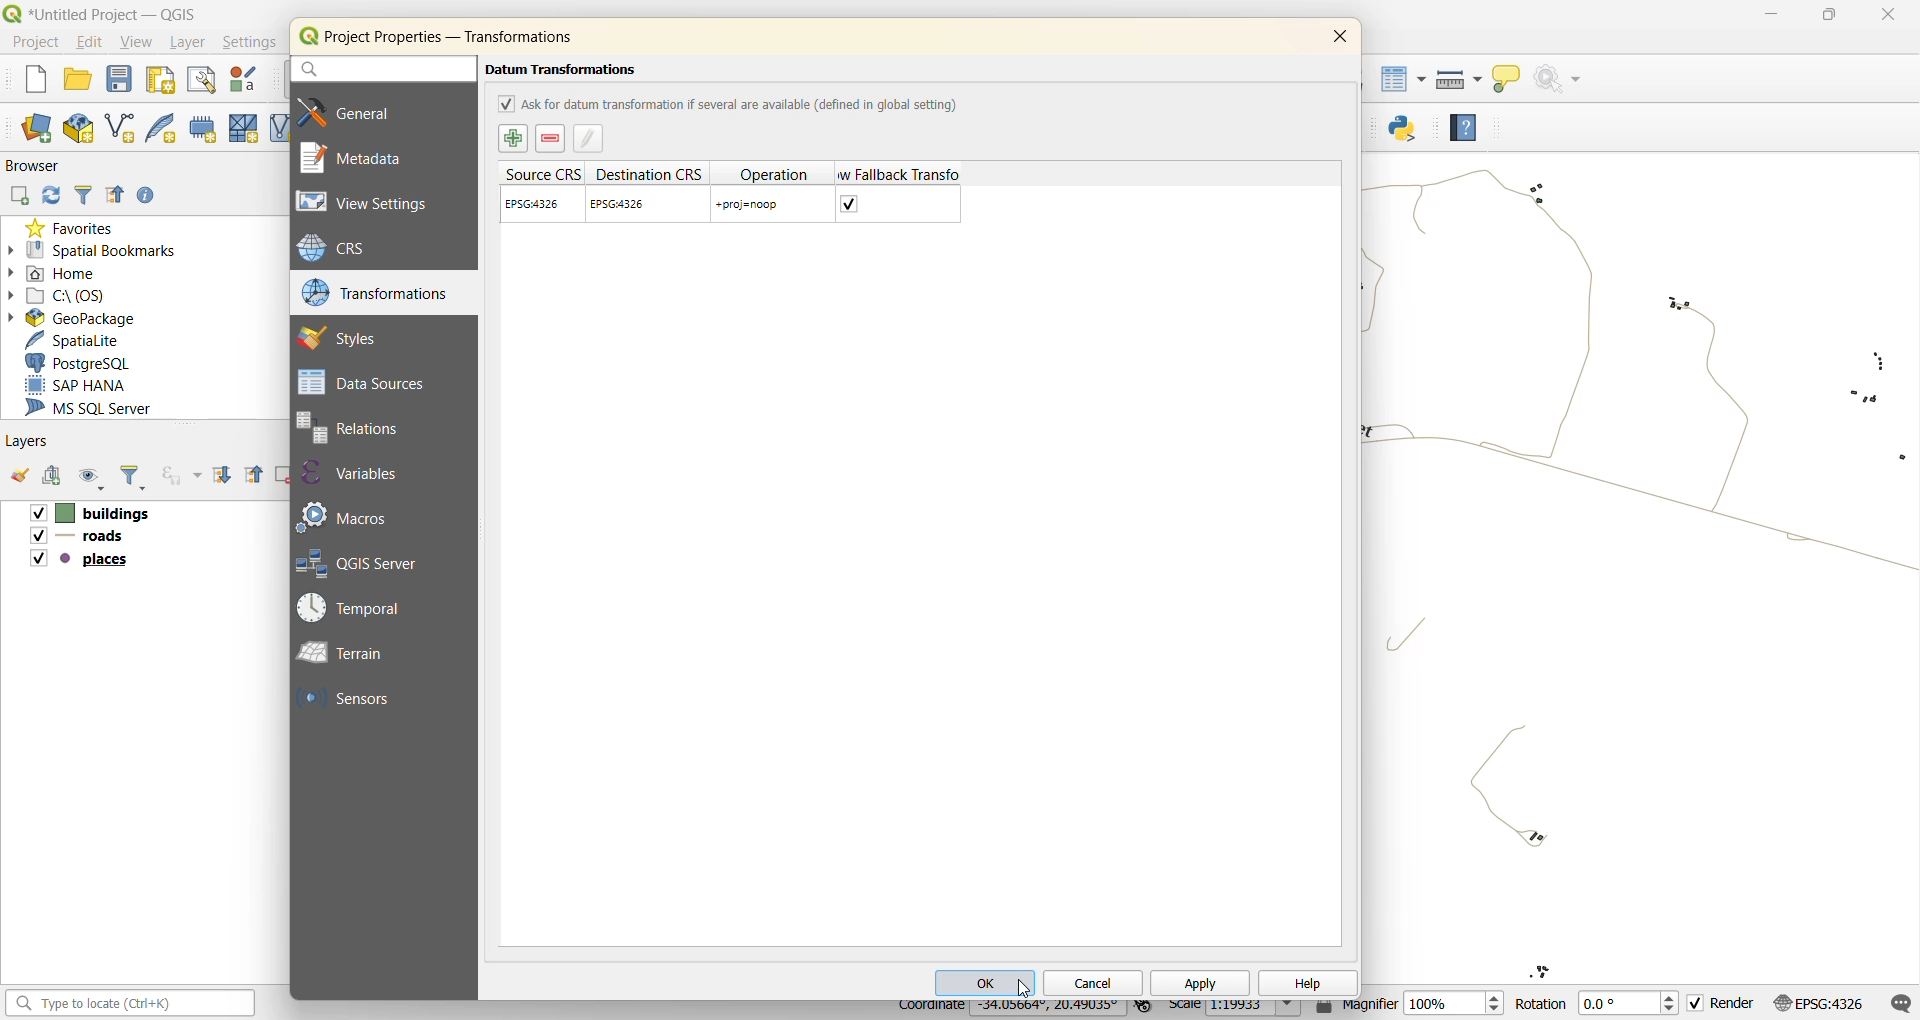  Describe the element at coordinates (202, 128) in the screenshot. I see `temporary scratch layer` at that location.